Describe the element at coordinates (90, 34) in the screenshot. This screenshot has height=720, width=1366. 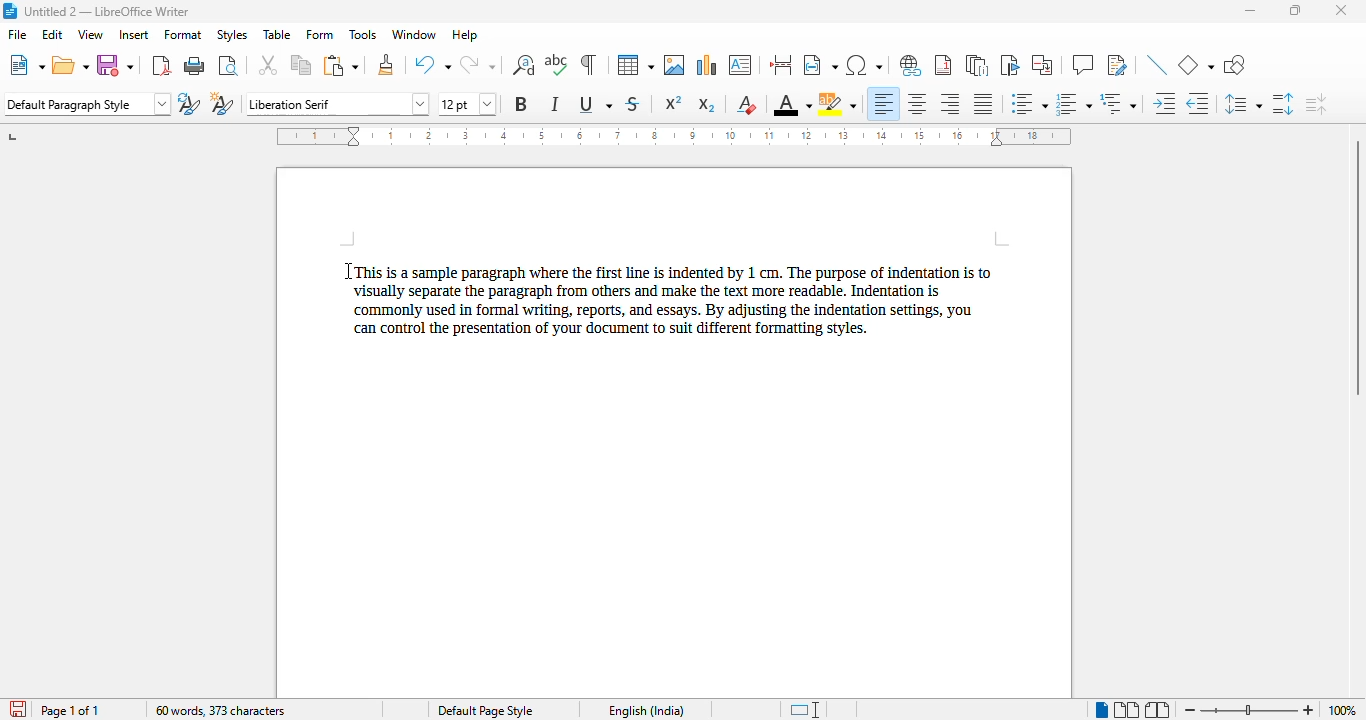
I see `view` at that location.